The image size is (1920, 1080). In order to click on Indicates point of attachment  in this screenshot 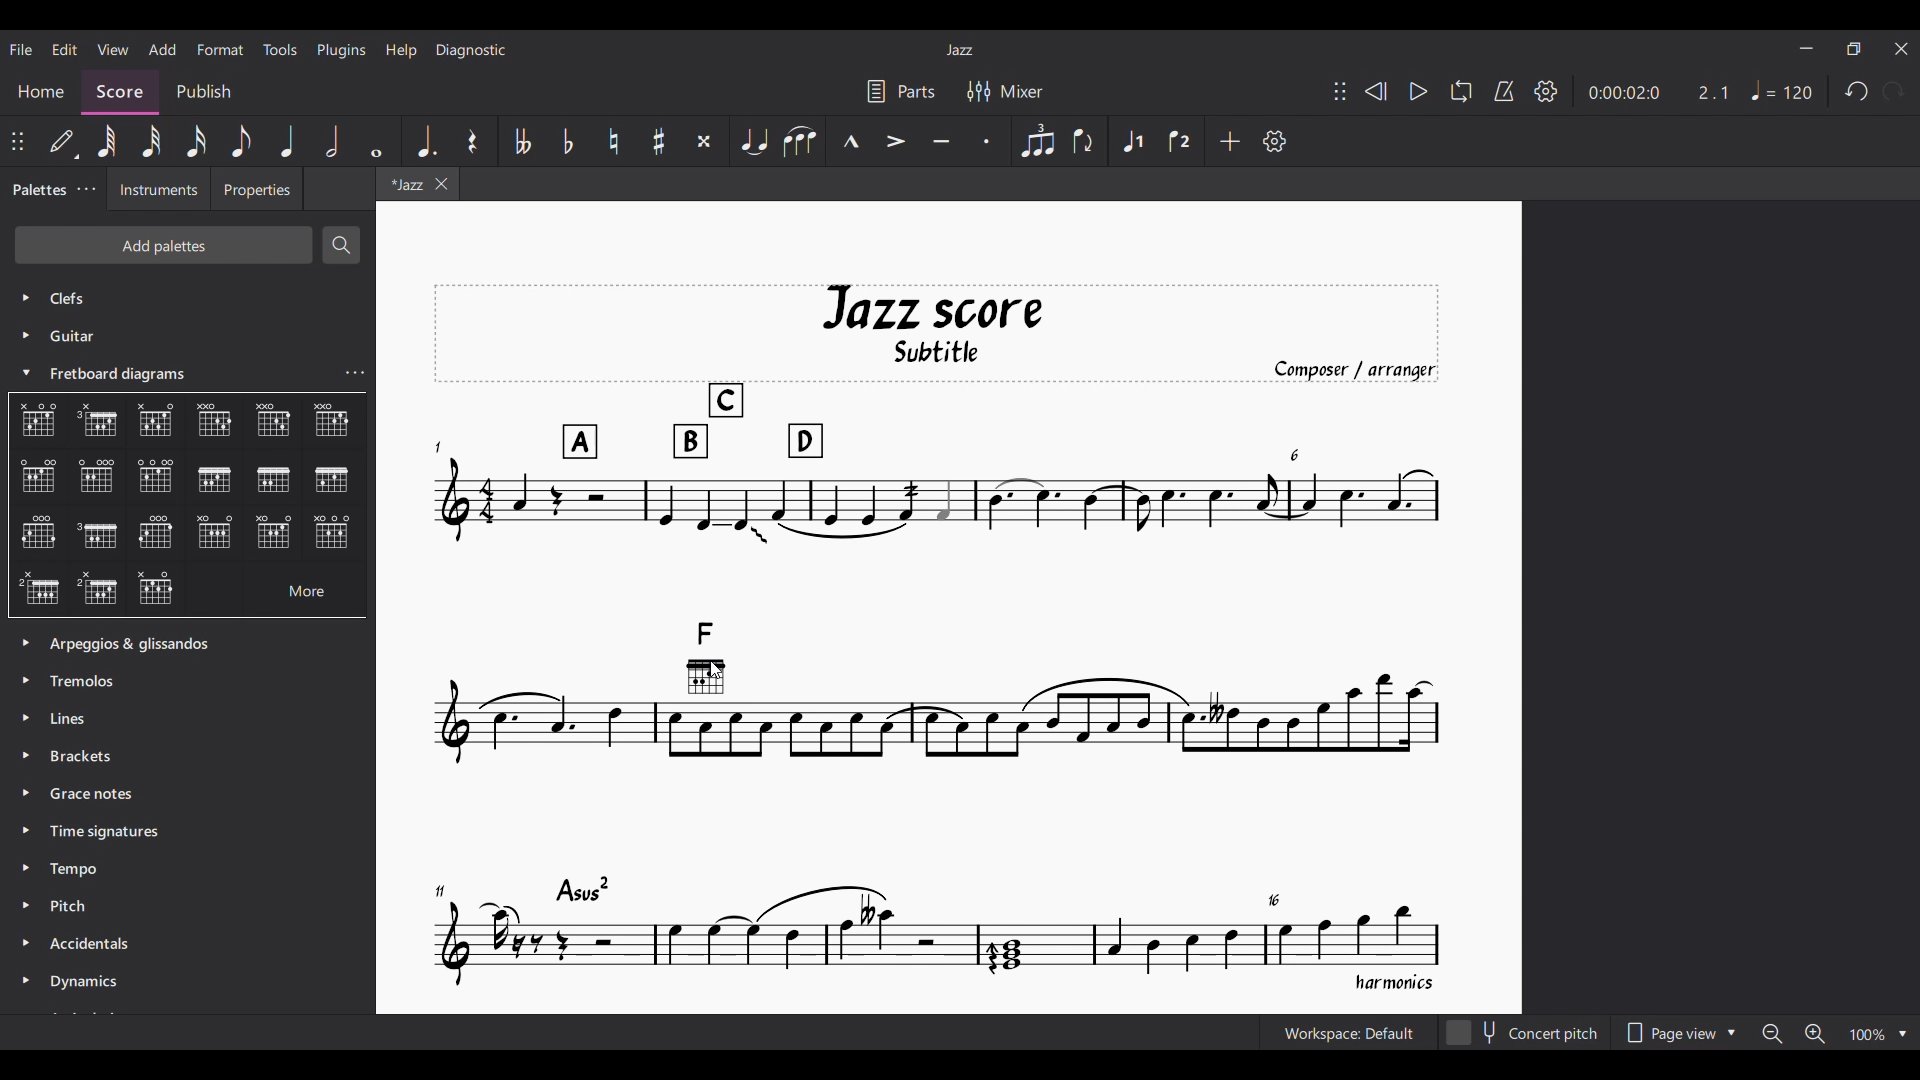, I will do `click(723, 683)`.